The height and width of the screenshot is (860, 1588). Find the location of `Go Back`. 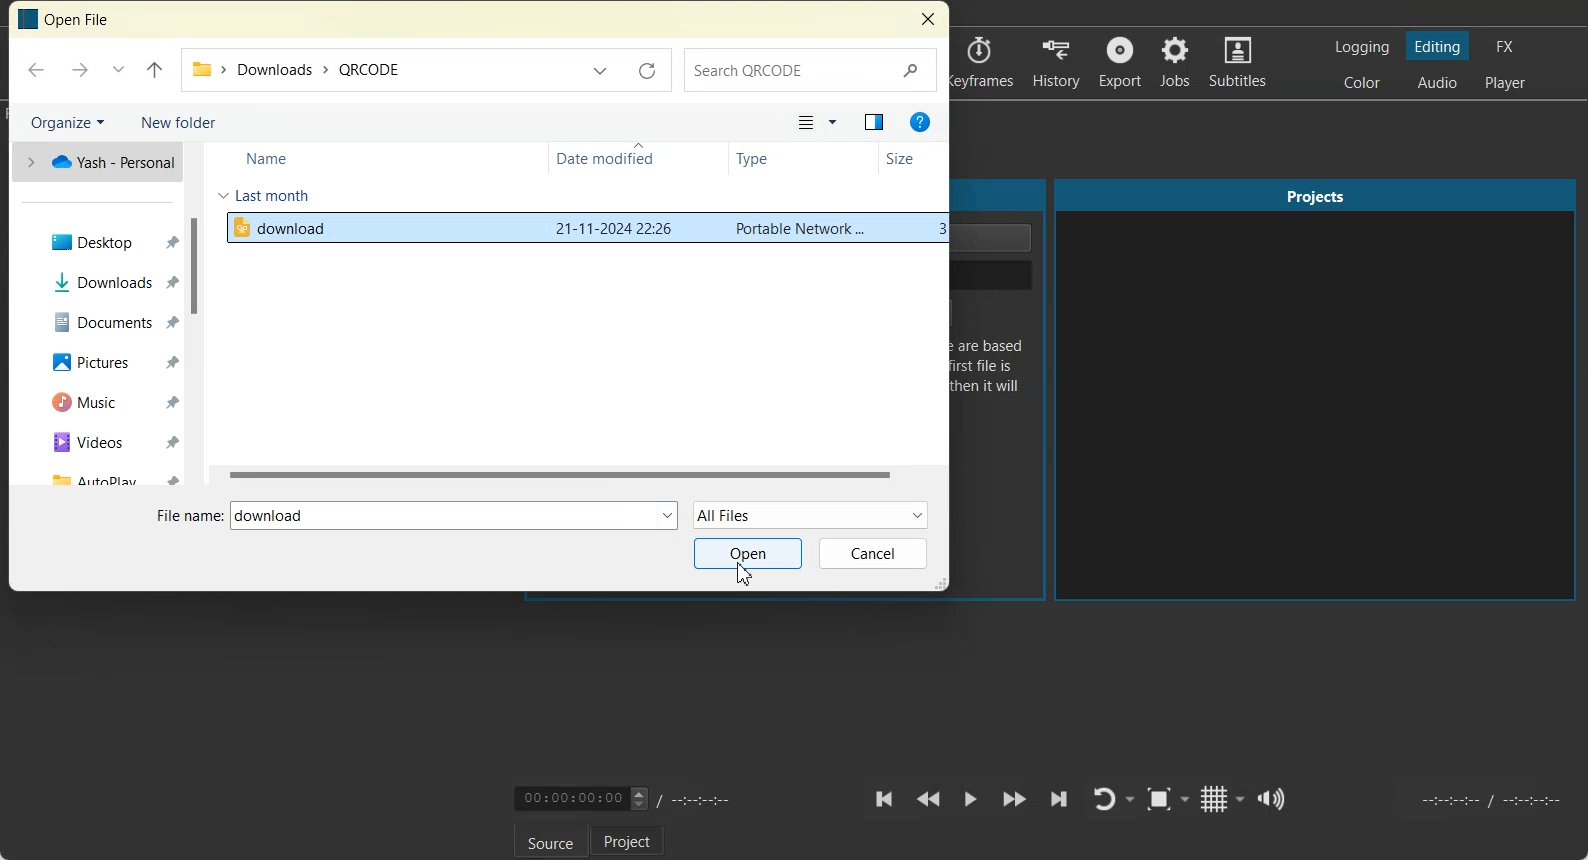

Go Back is located at coordinates (38, 69).